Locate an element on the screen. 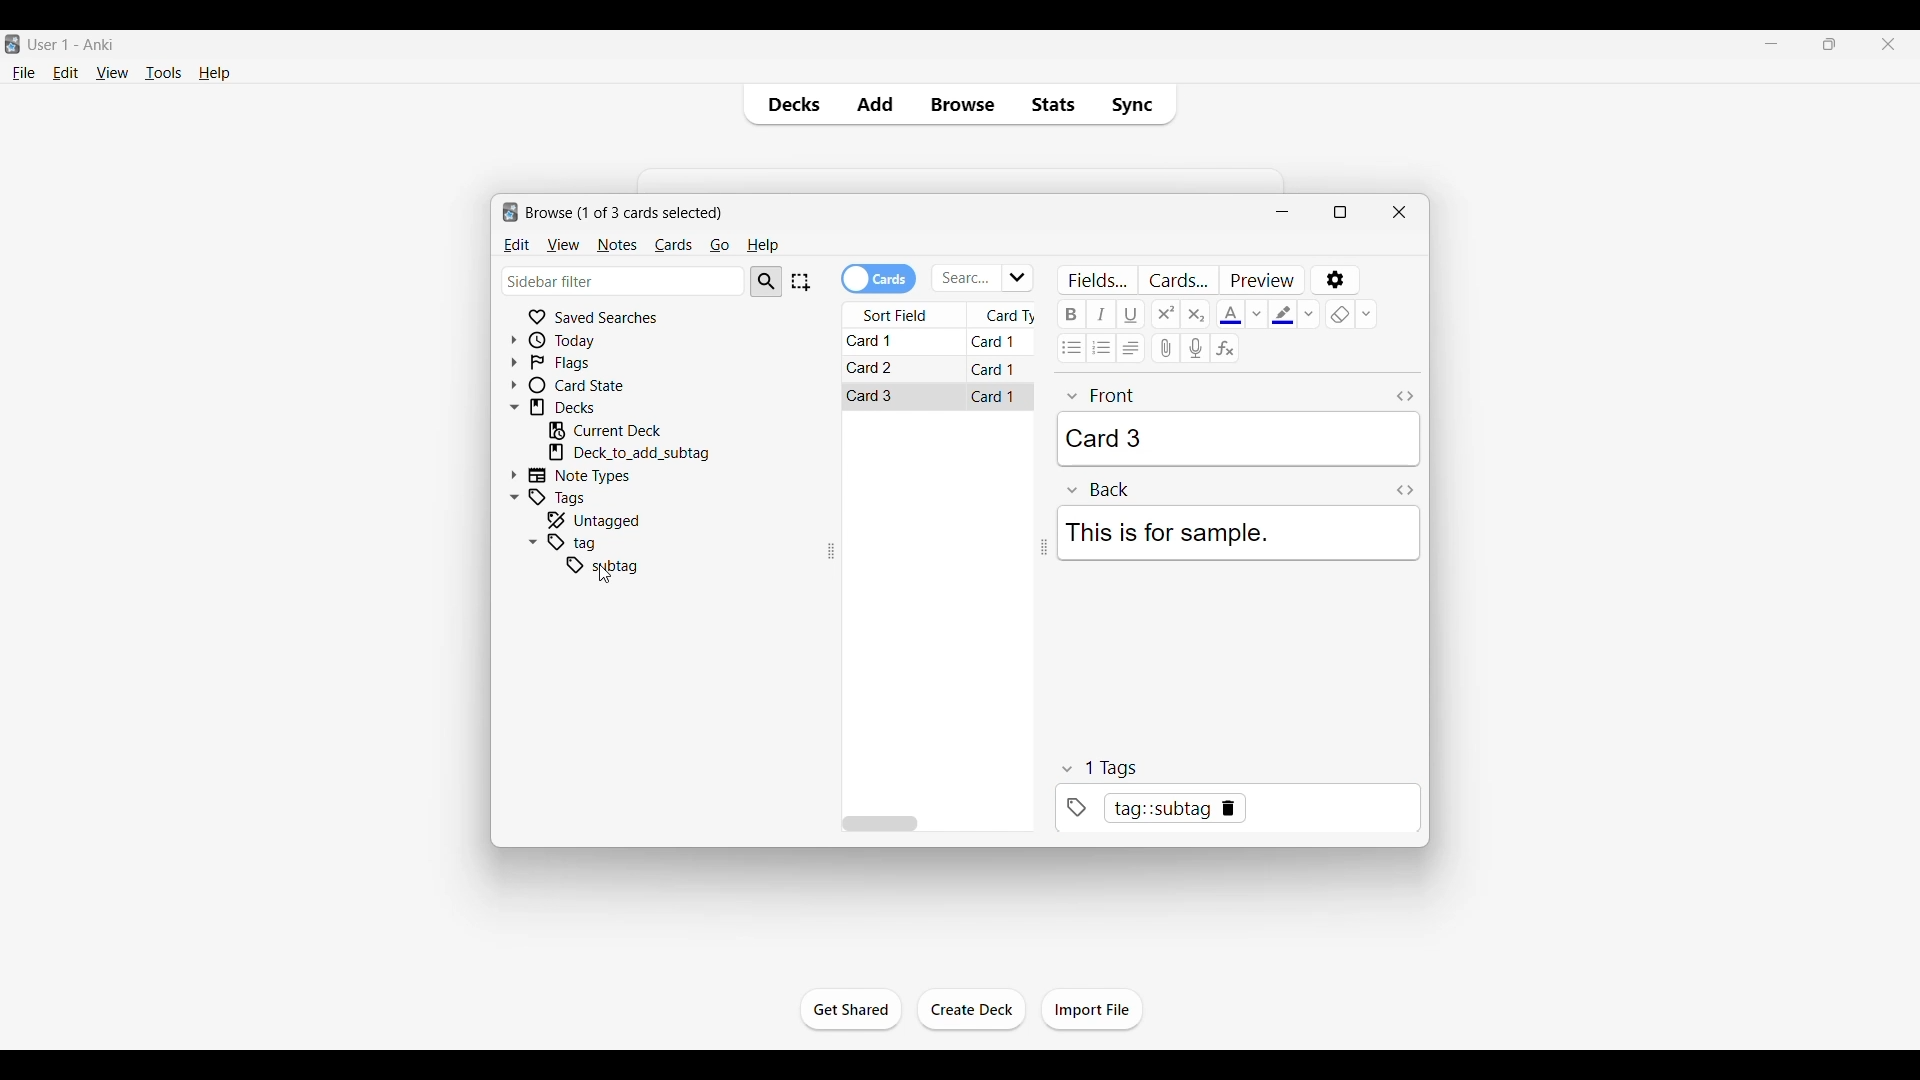 This screenshot has height=1080, width=1920. cursor is located at coordinates (604, 575).